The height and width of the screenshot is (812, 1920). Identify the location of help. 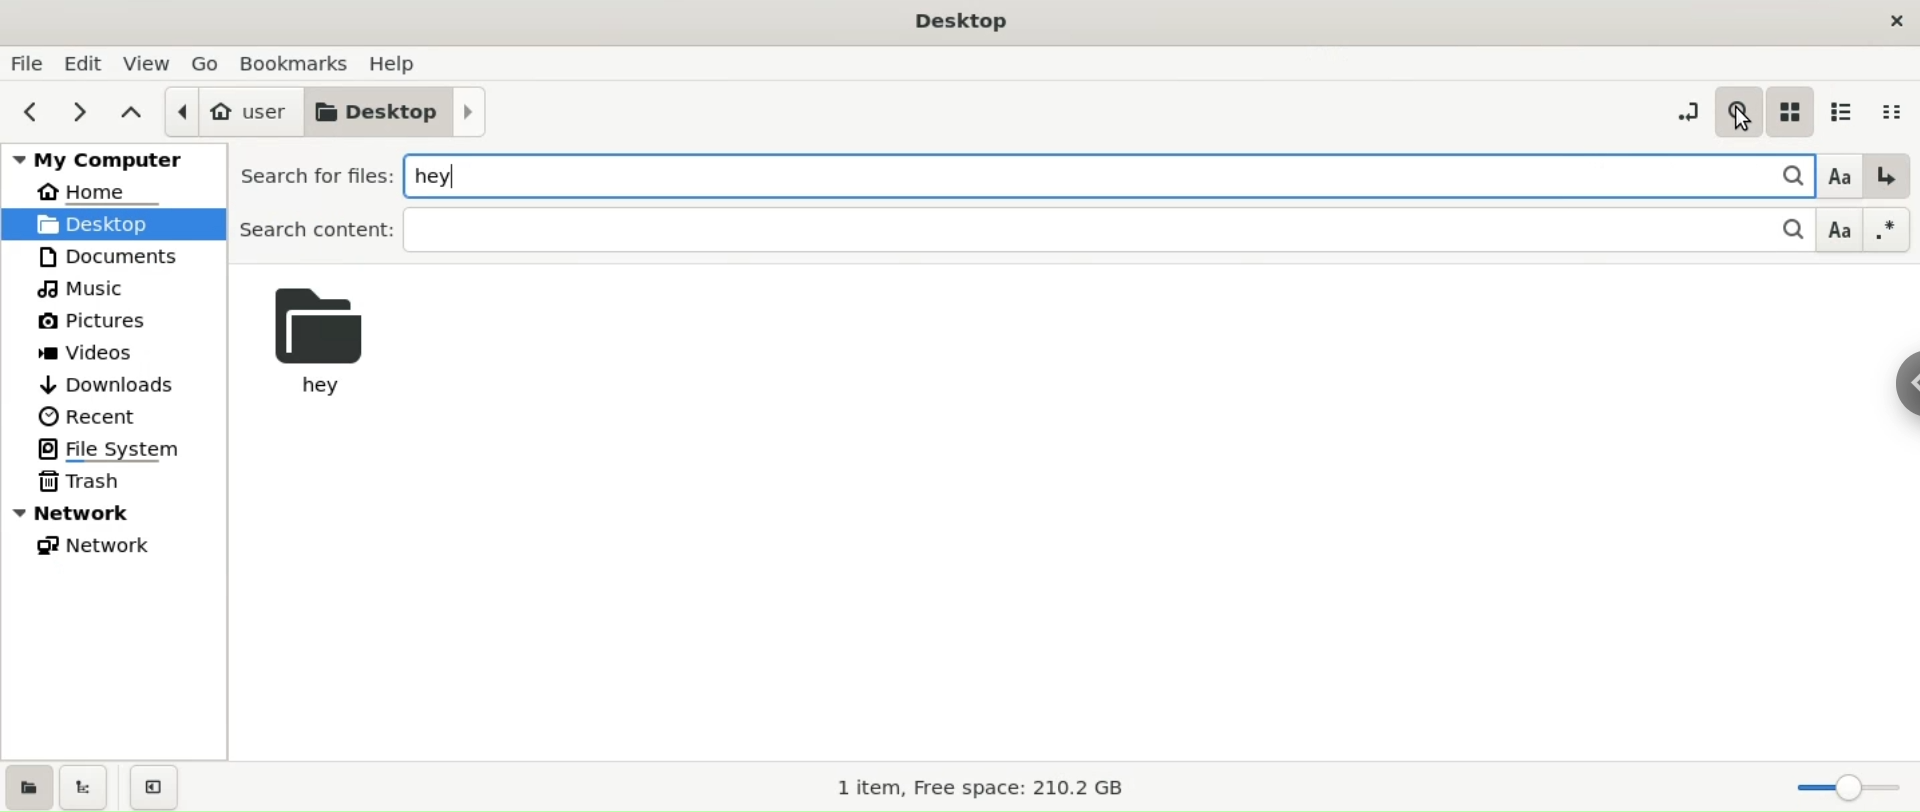
(398, 64).